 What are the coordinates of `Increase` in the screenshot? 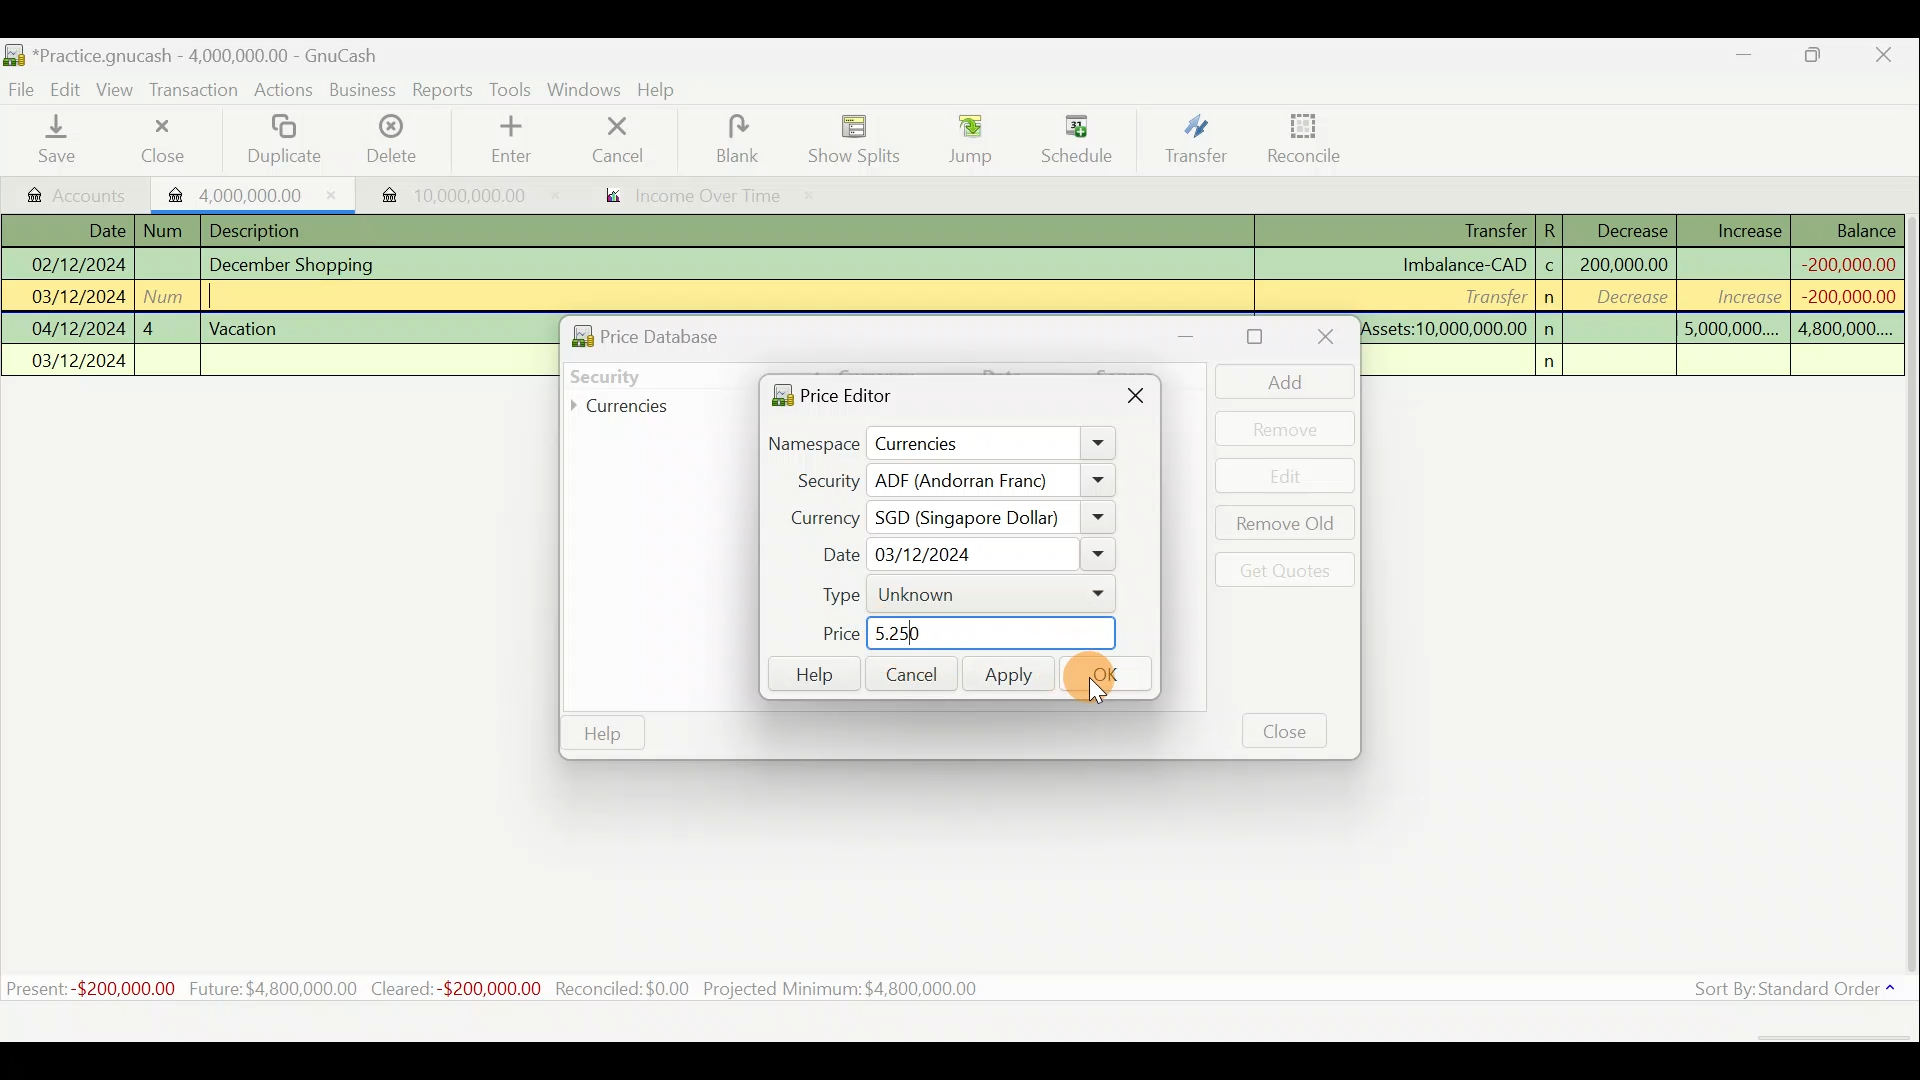 It's located at (1749, 228).